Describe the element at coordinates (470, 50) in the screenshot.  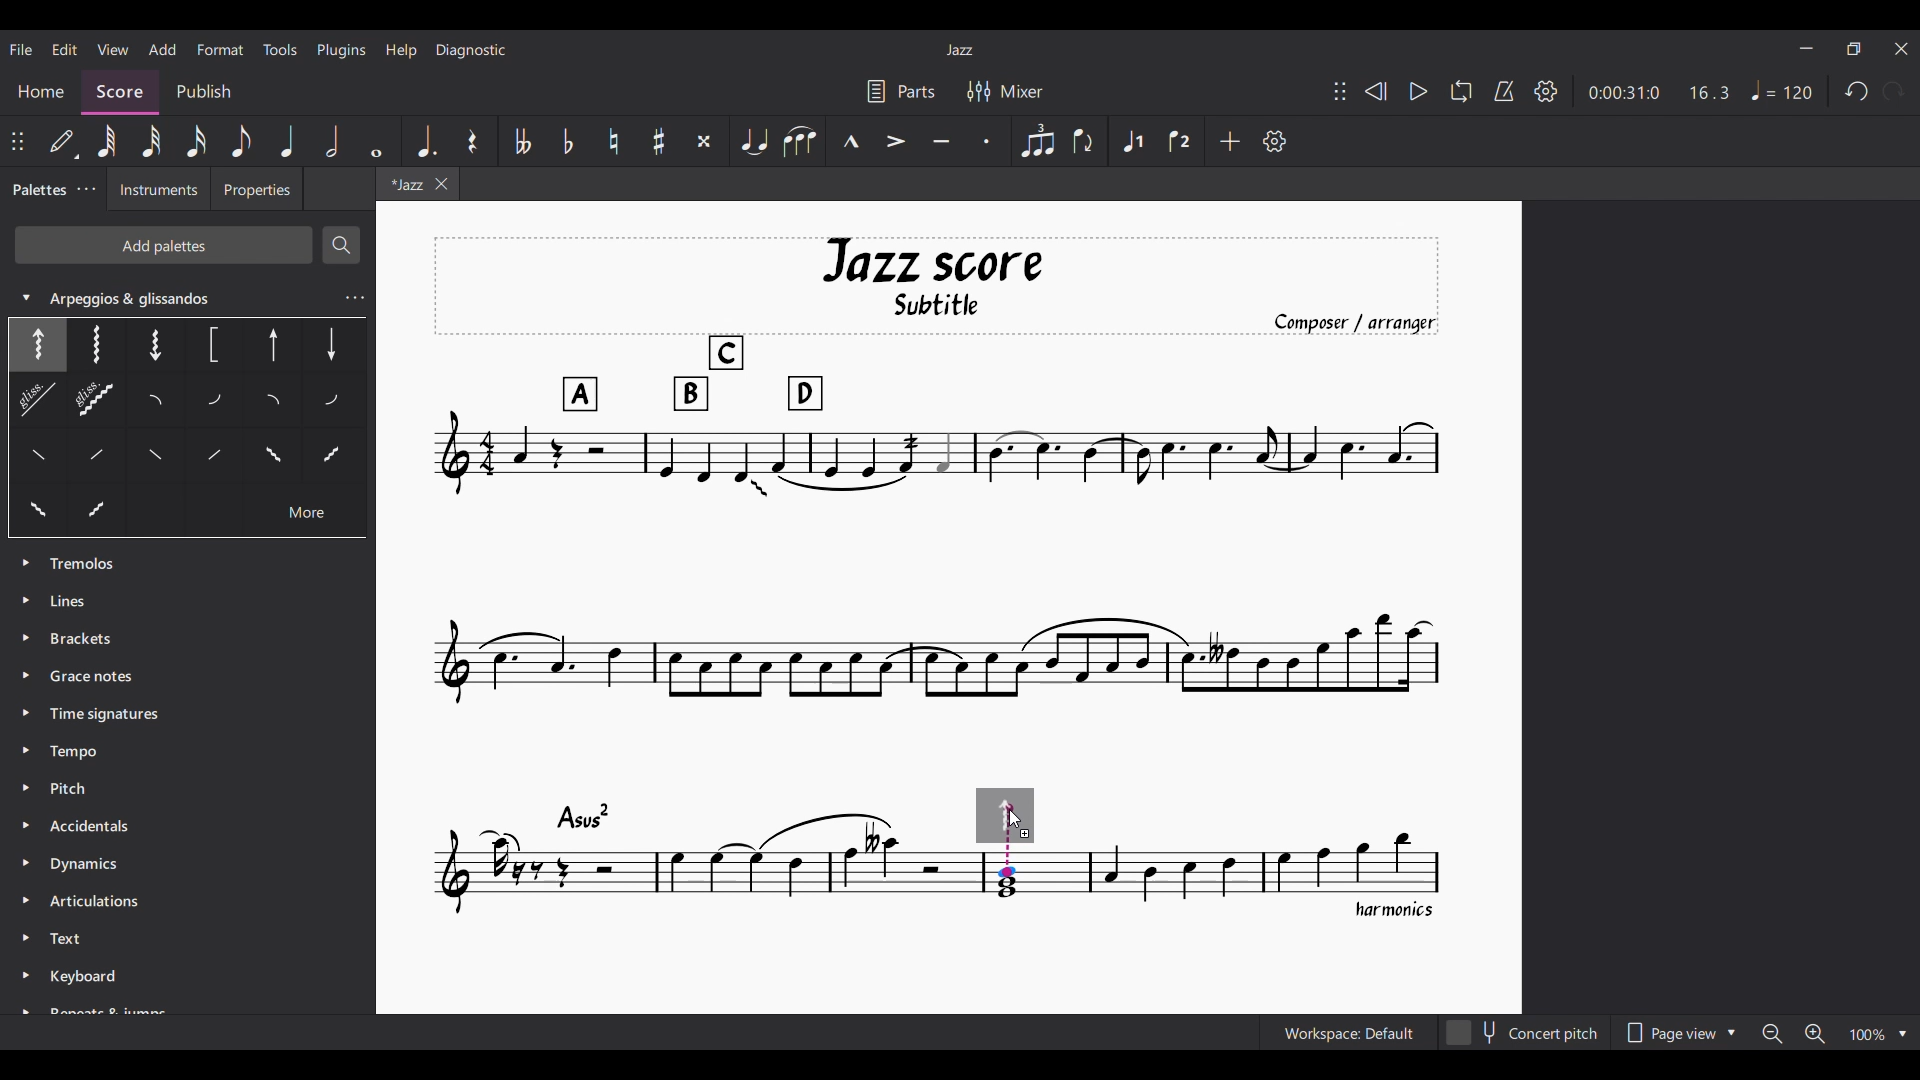
I see `Diagnostic menu` at that location.